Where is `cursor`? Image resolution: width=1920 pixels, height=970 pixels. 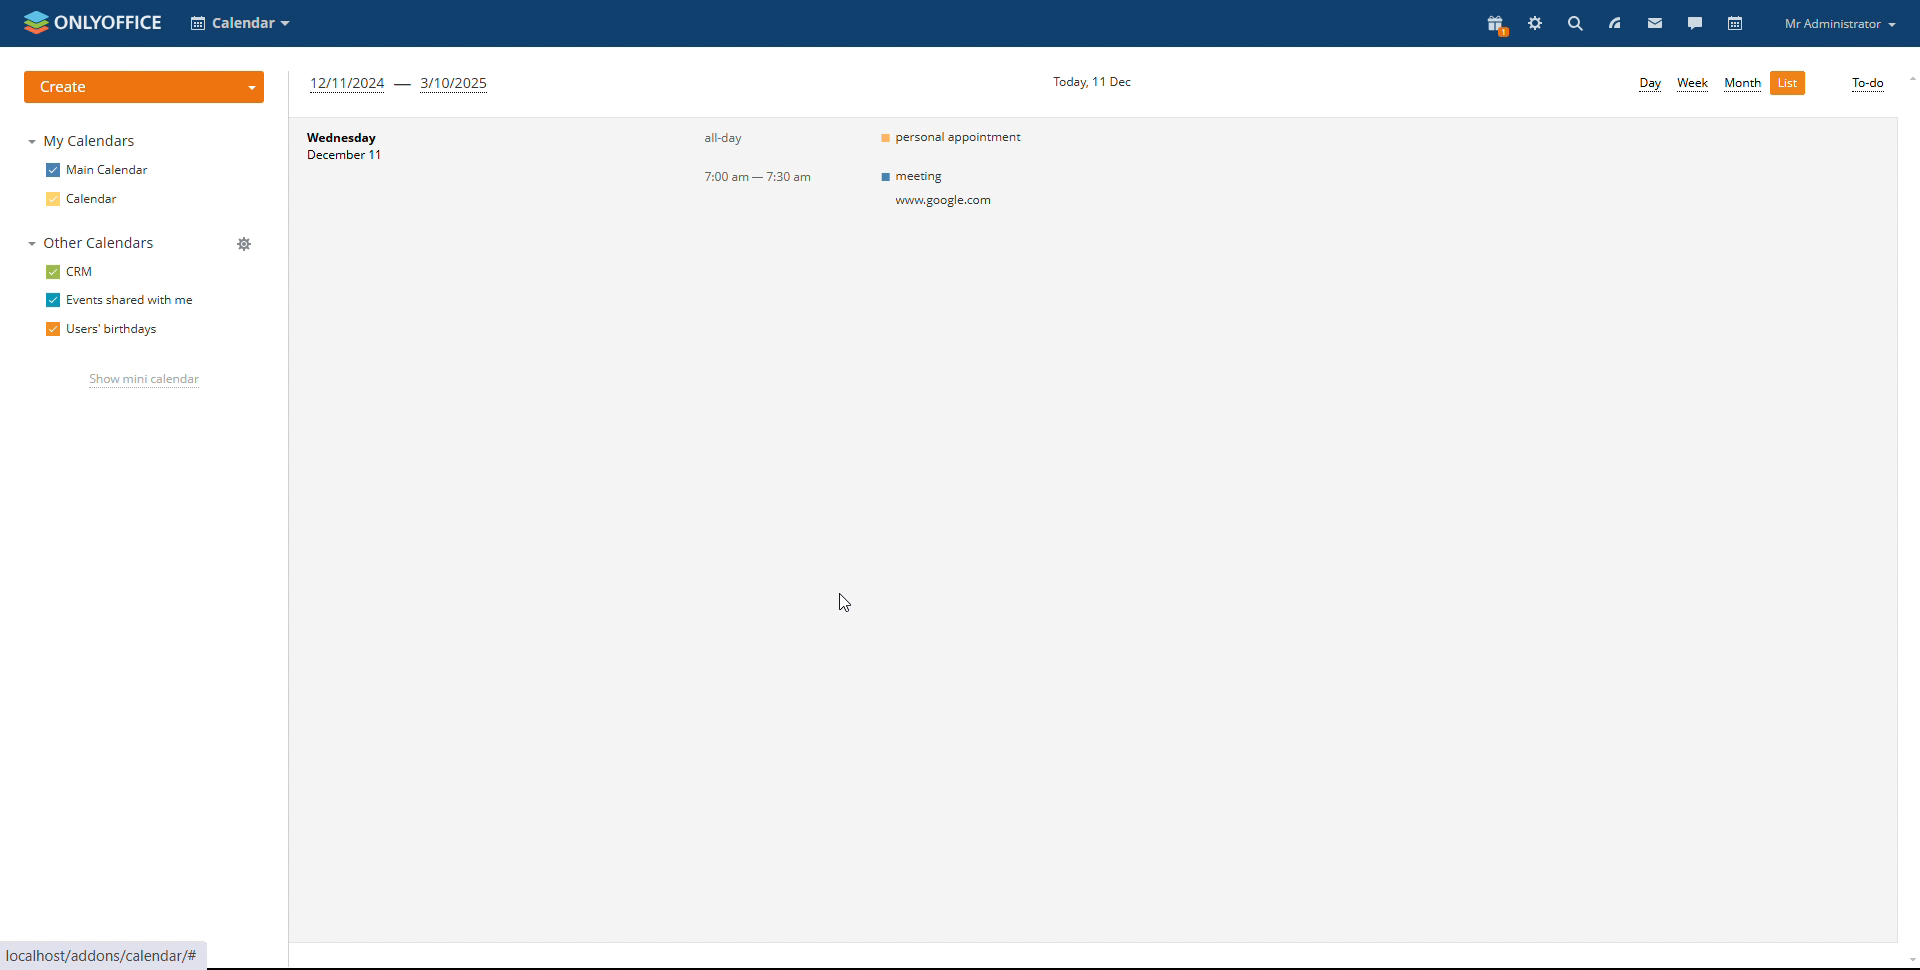
cursor is located at coordinates (845, 604).